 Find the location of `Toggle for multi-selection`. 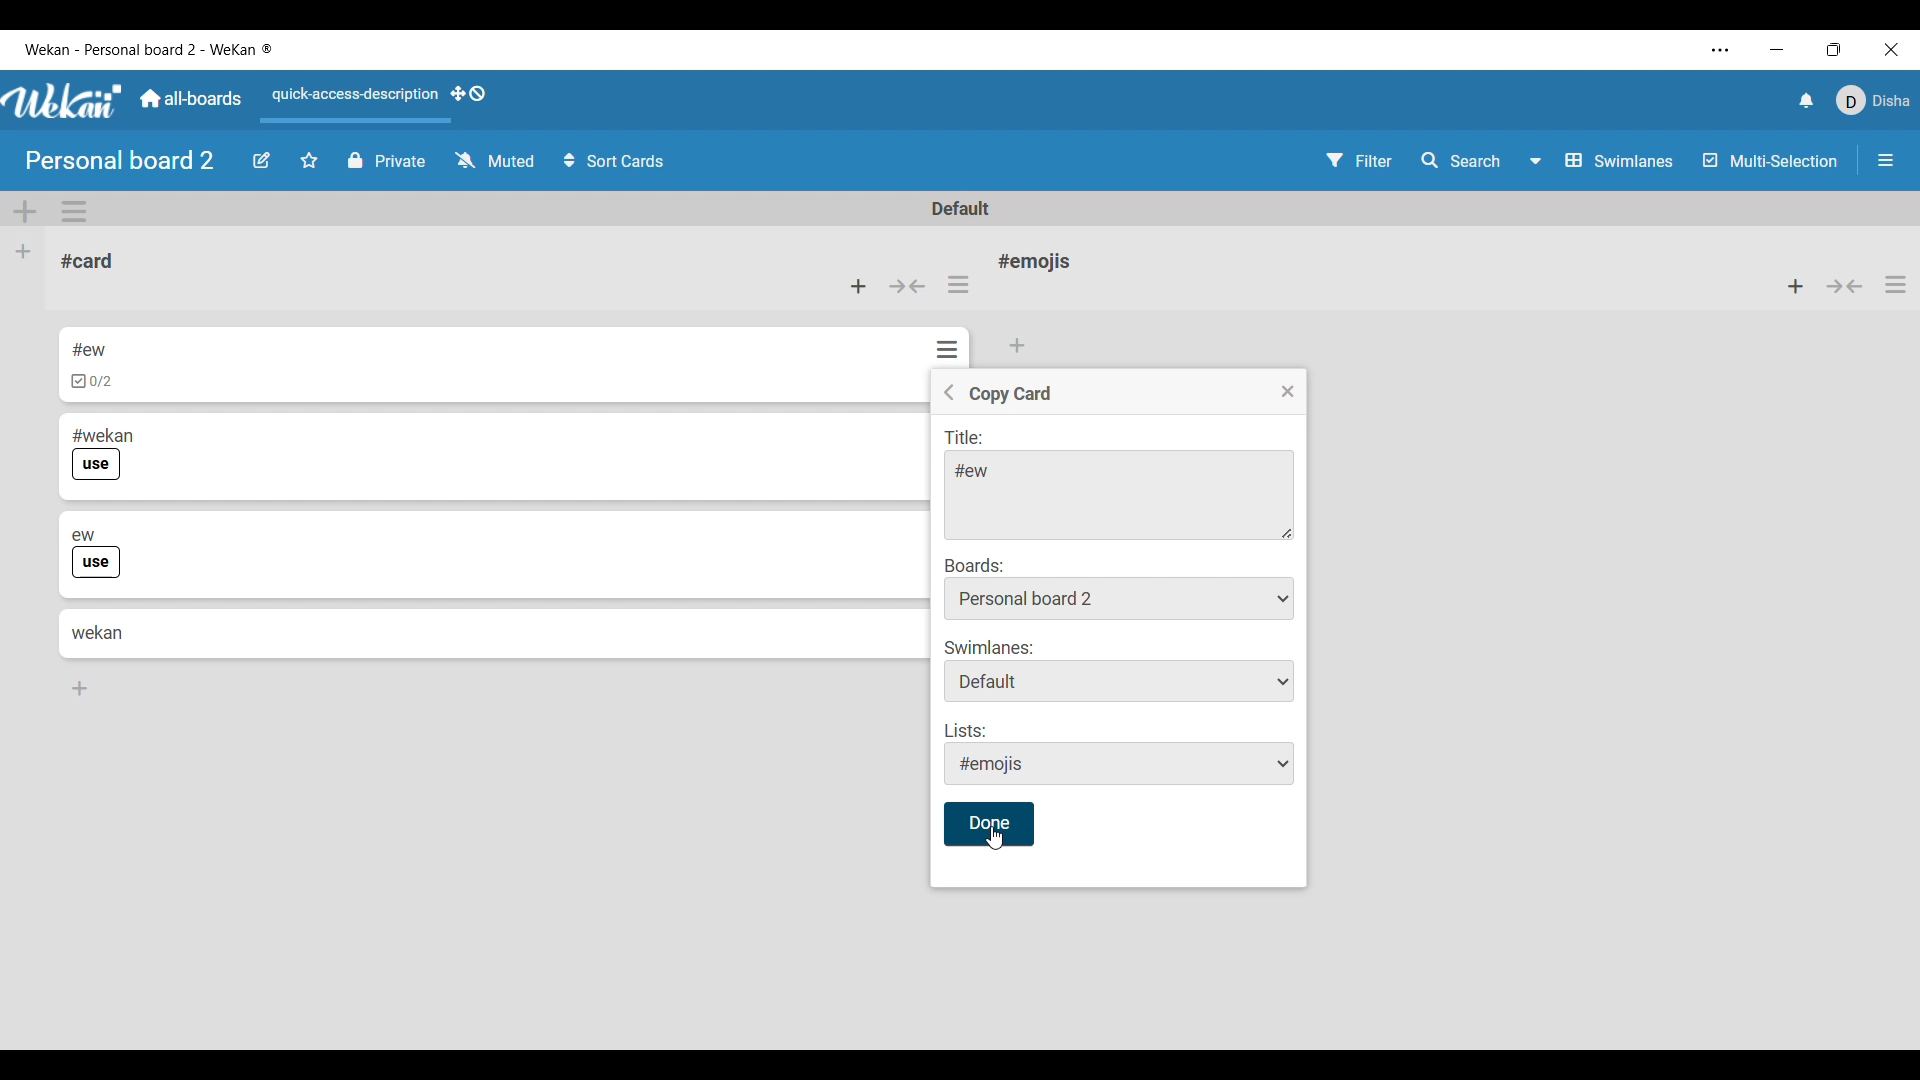

Toggle for multi-selection is located at coordinates (1770, 160).